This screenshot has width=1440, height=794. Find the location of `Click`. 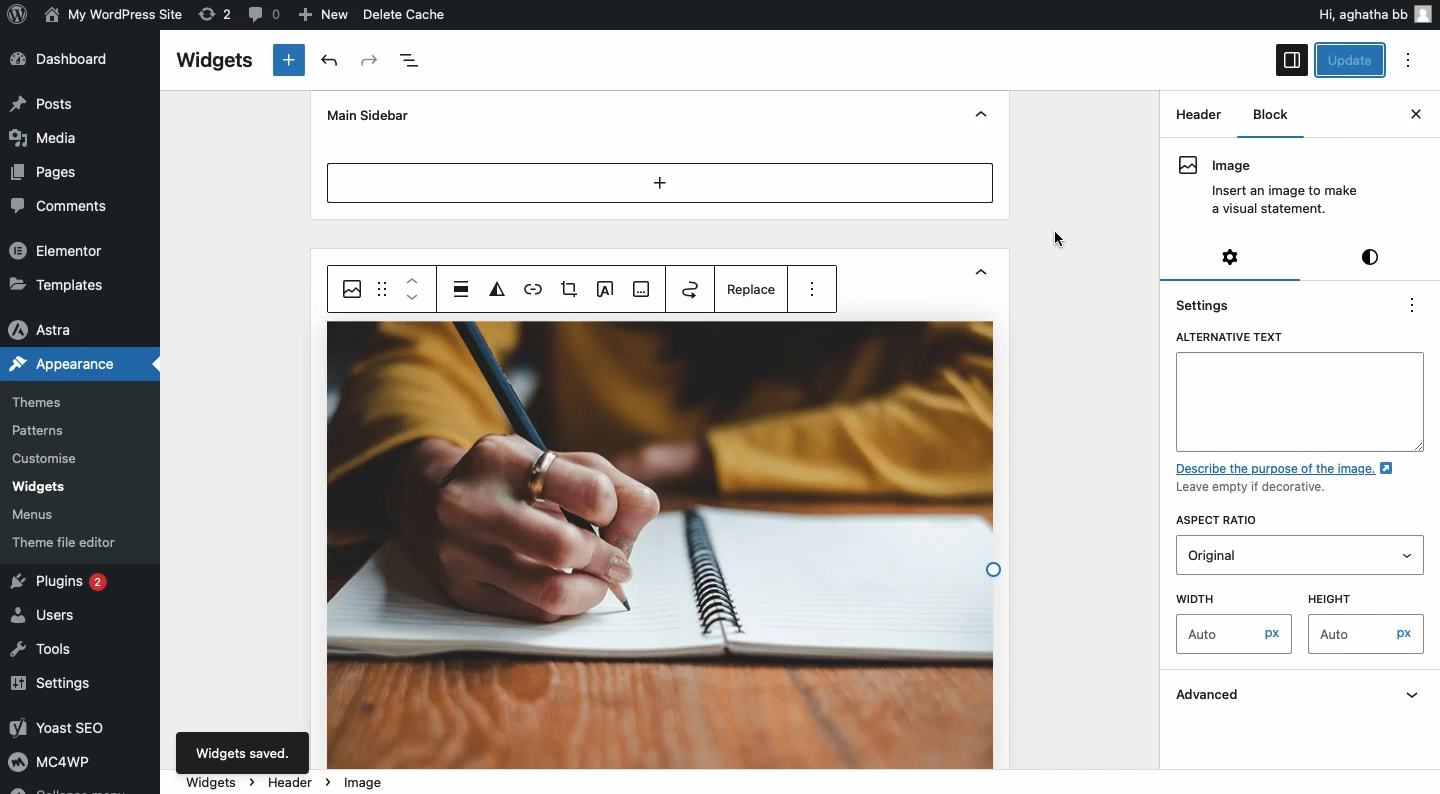

Click is located at coordinates (1064, 239).